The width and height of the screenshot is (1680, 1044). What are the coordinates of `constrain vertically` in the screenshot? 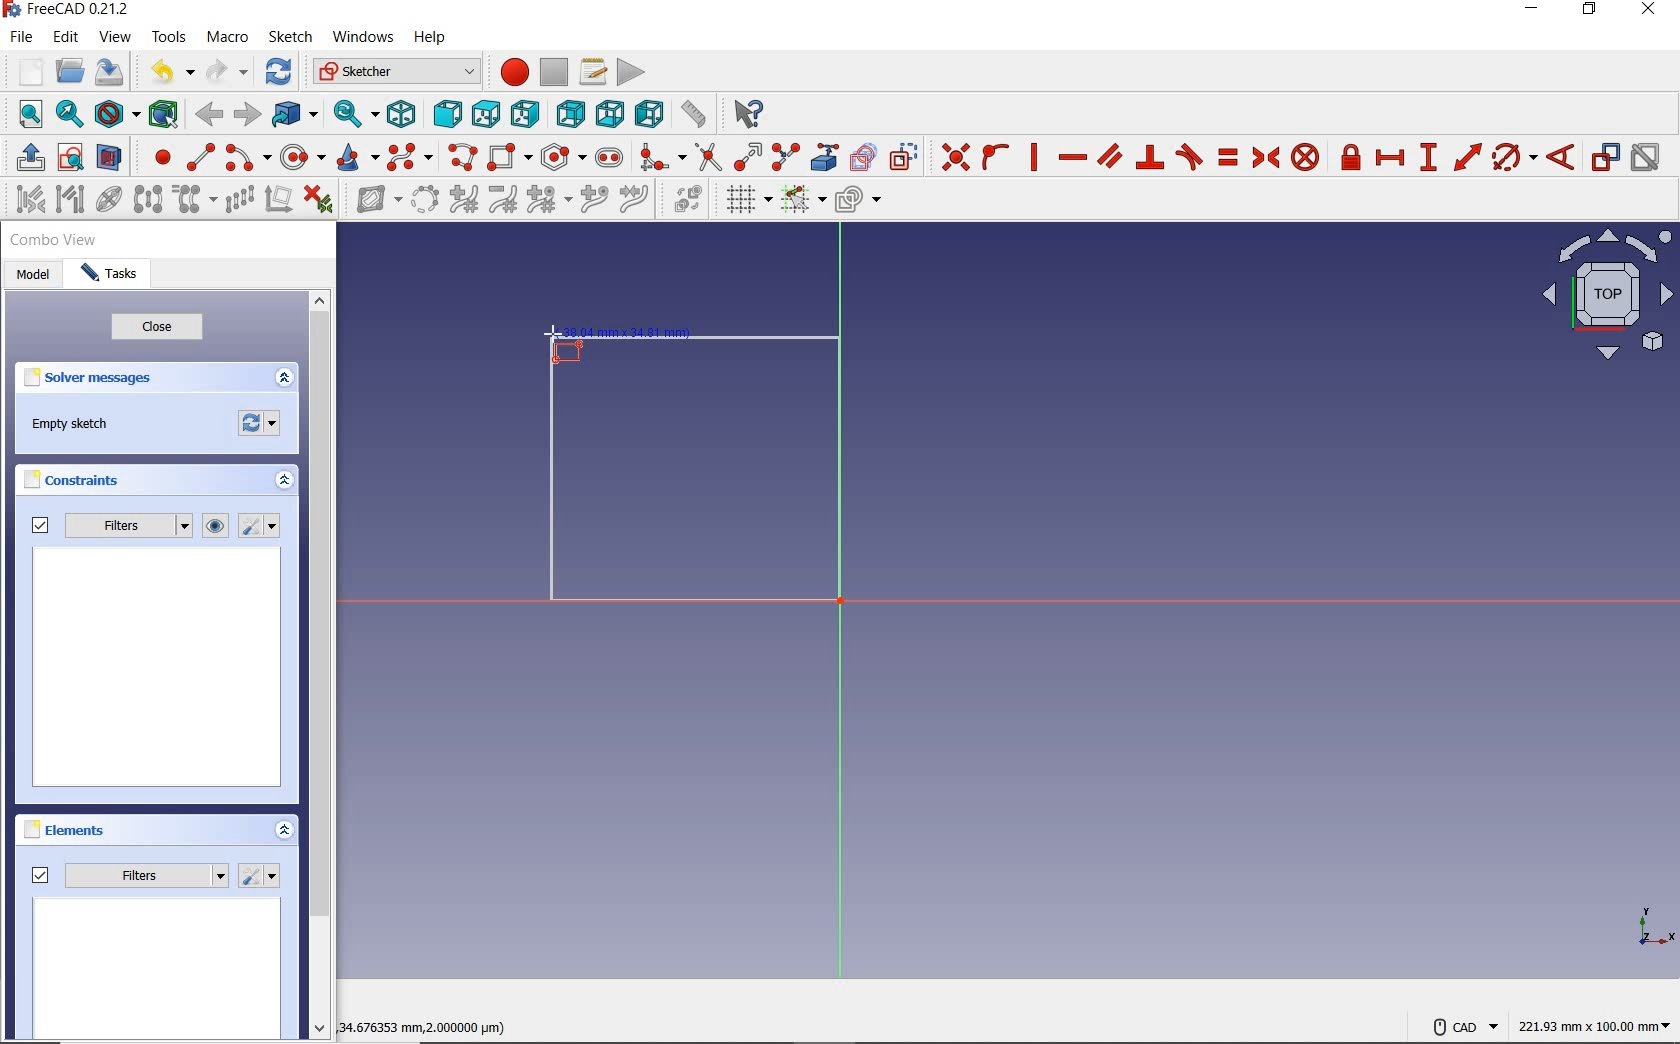 It's located at (1036, 158).